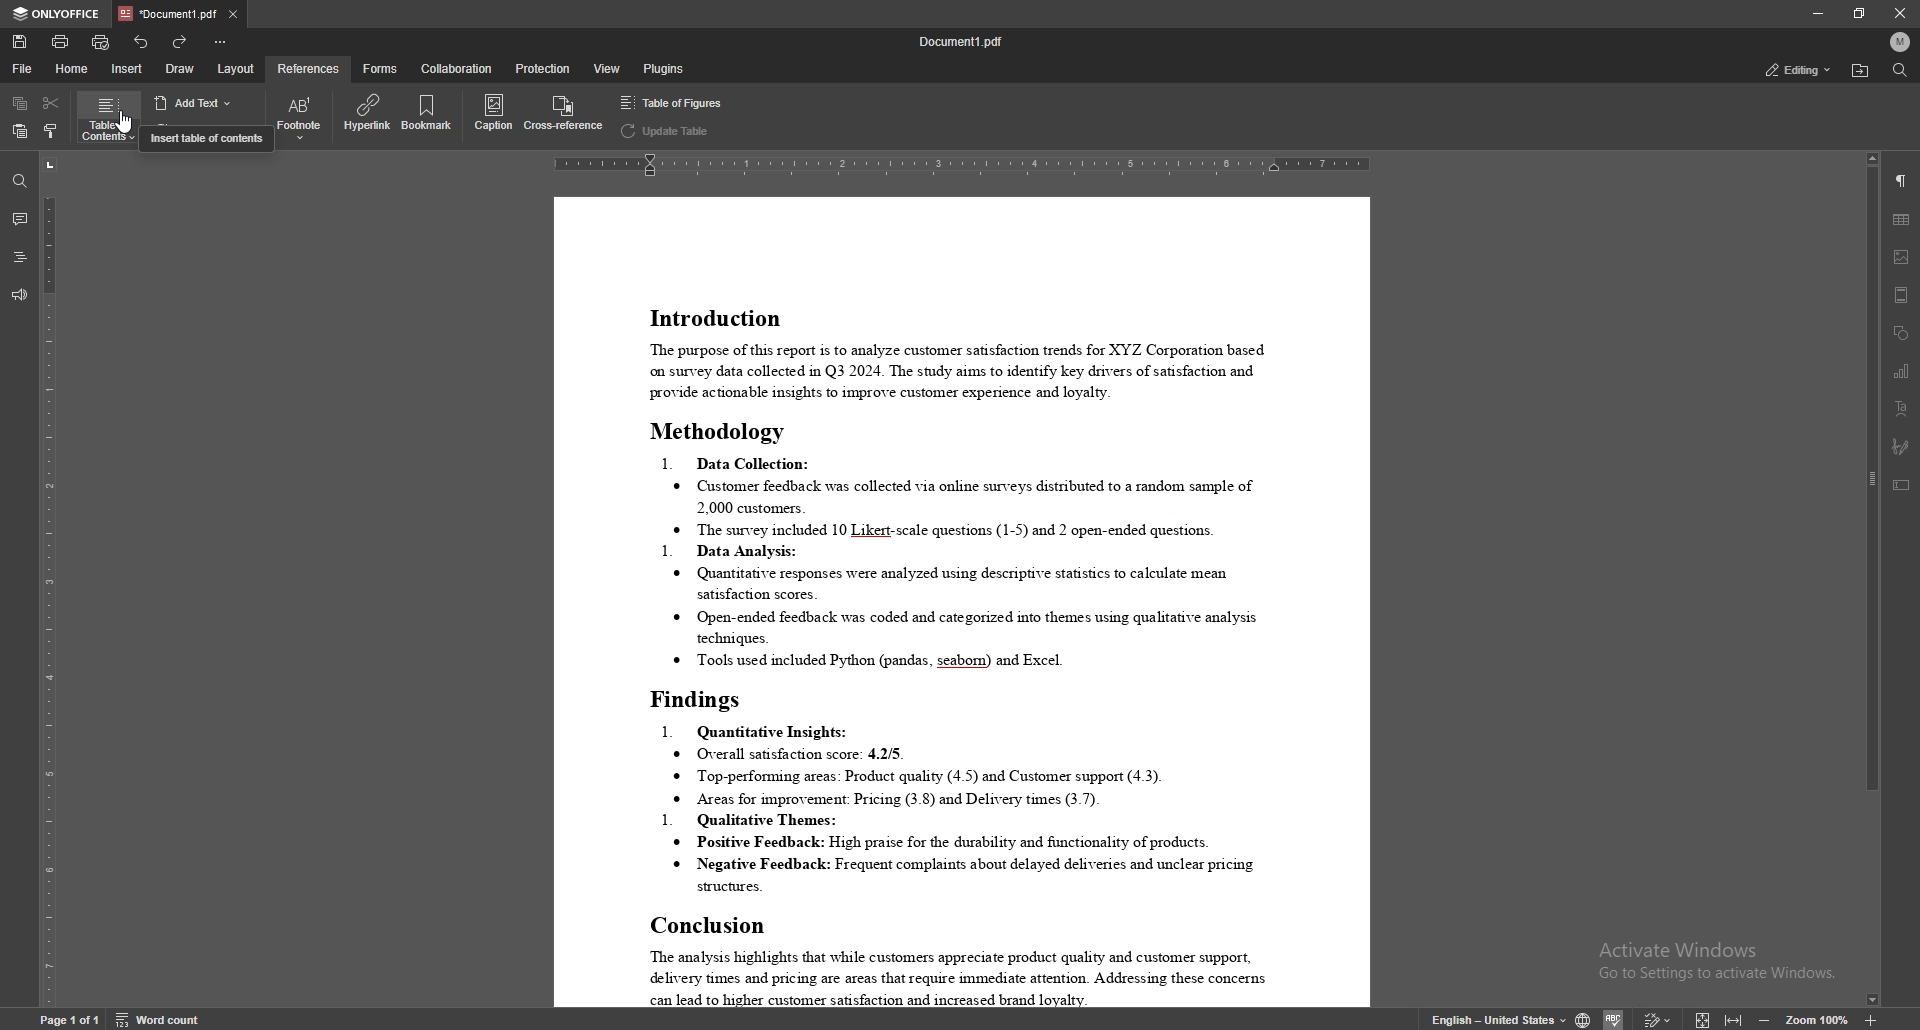 The image size is (1920, 1030). What do you see at coordinates (1655, 1020) in the screenshot?
I see `` at bounding box center [1655, 1020].